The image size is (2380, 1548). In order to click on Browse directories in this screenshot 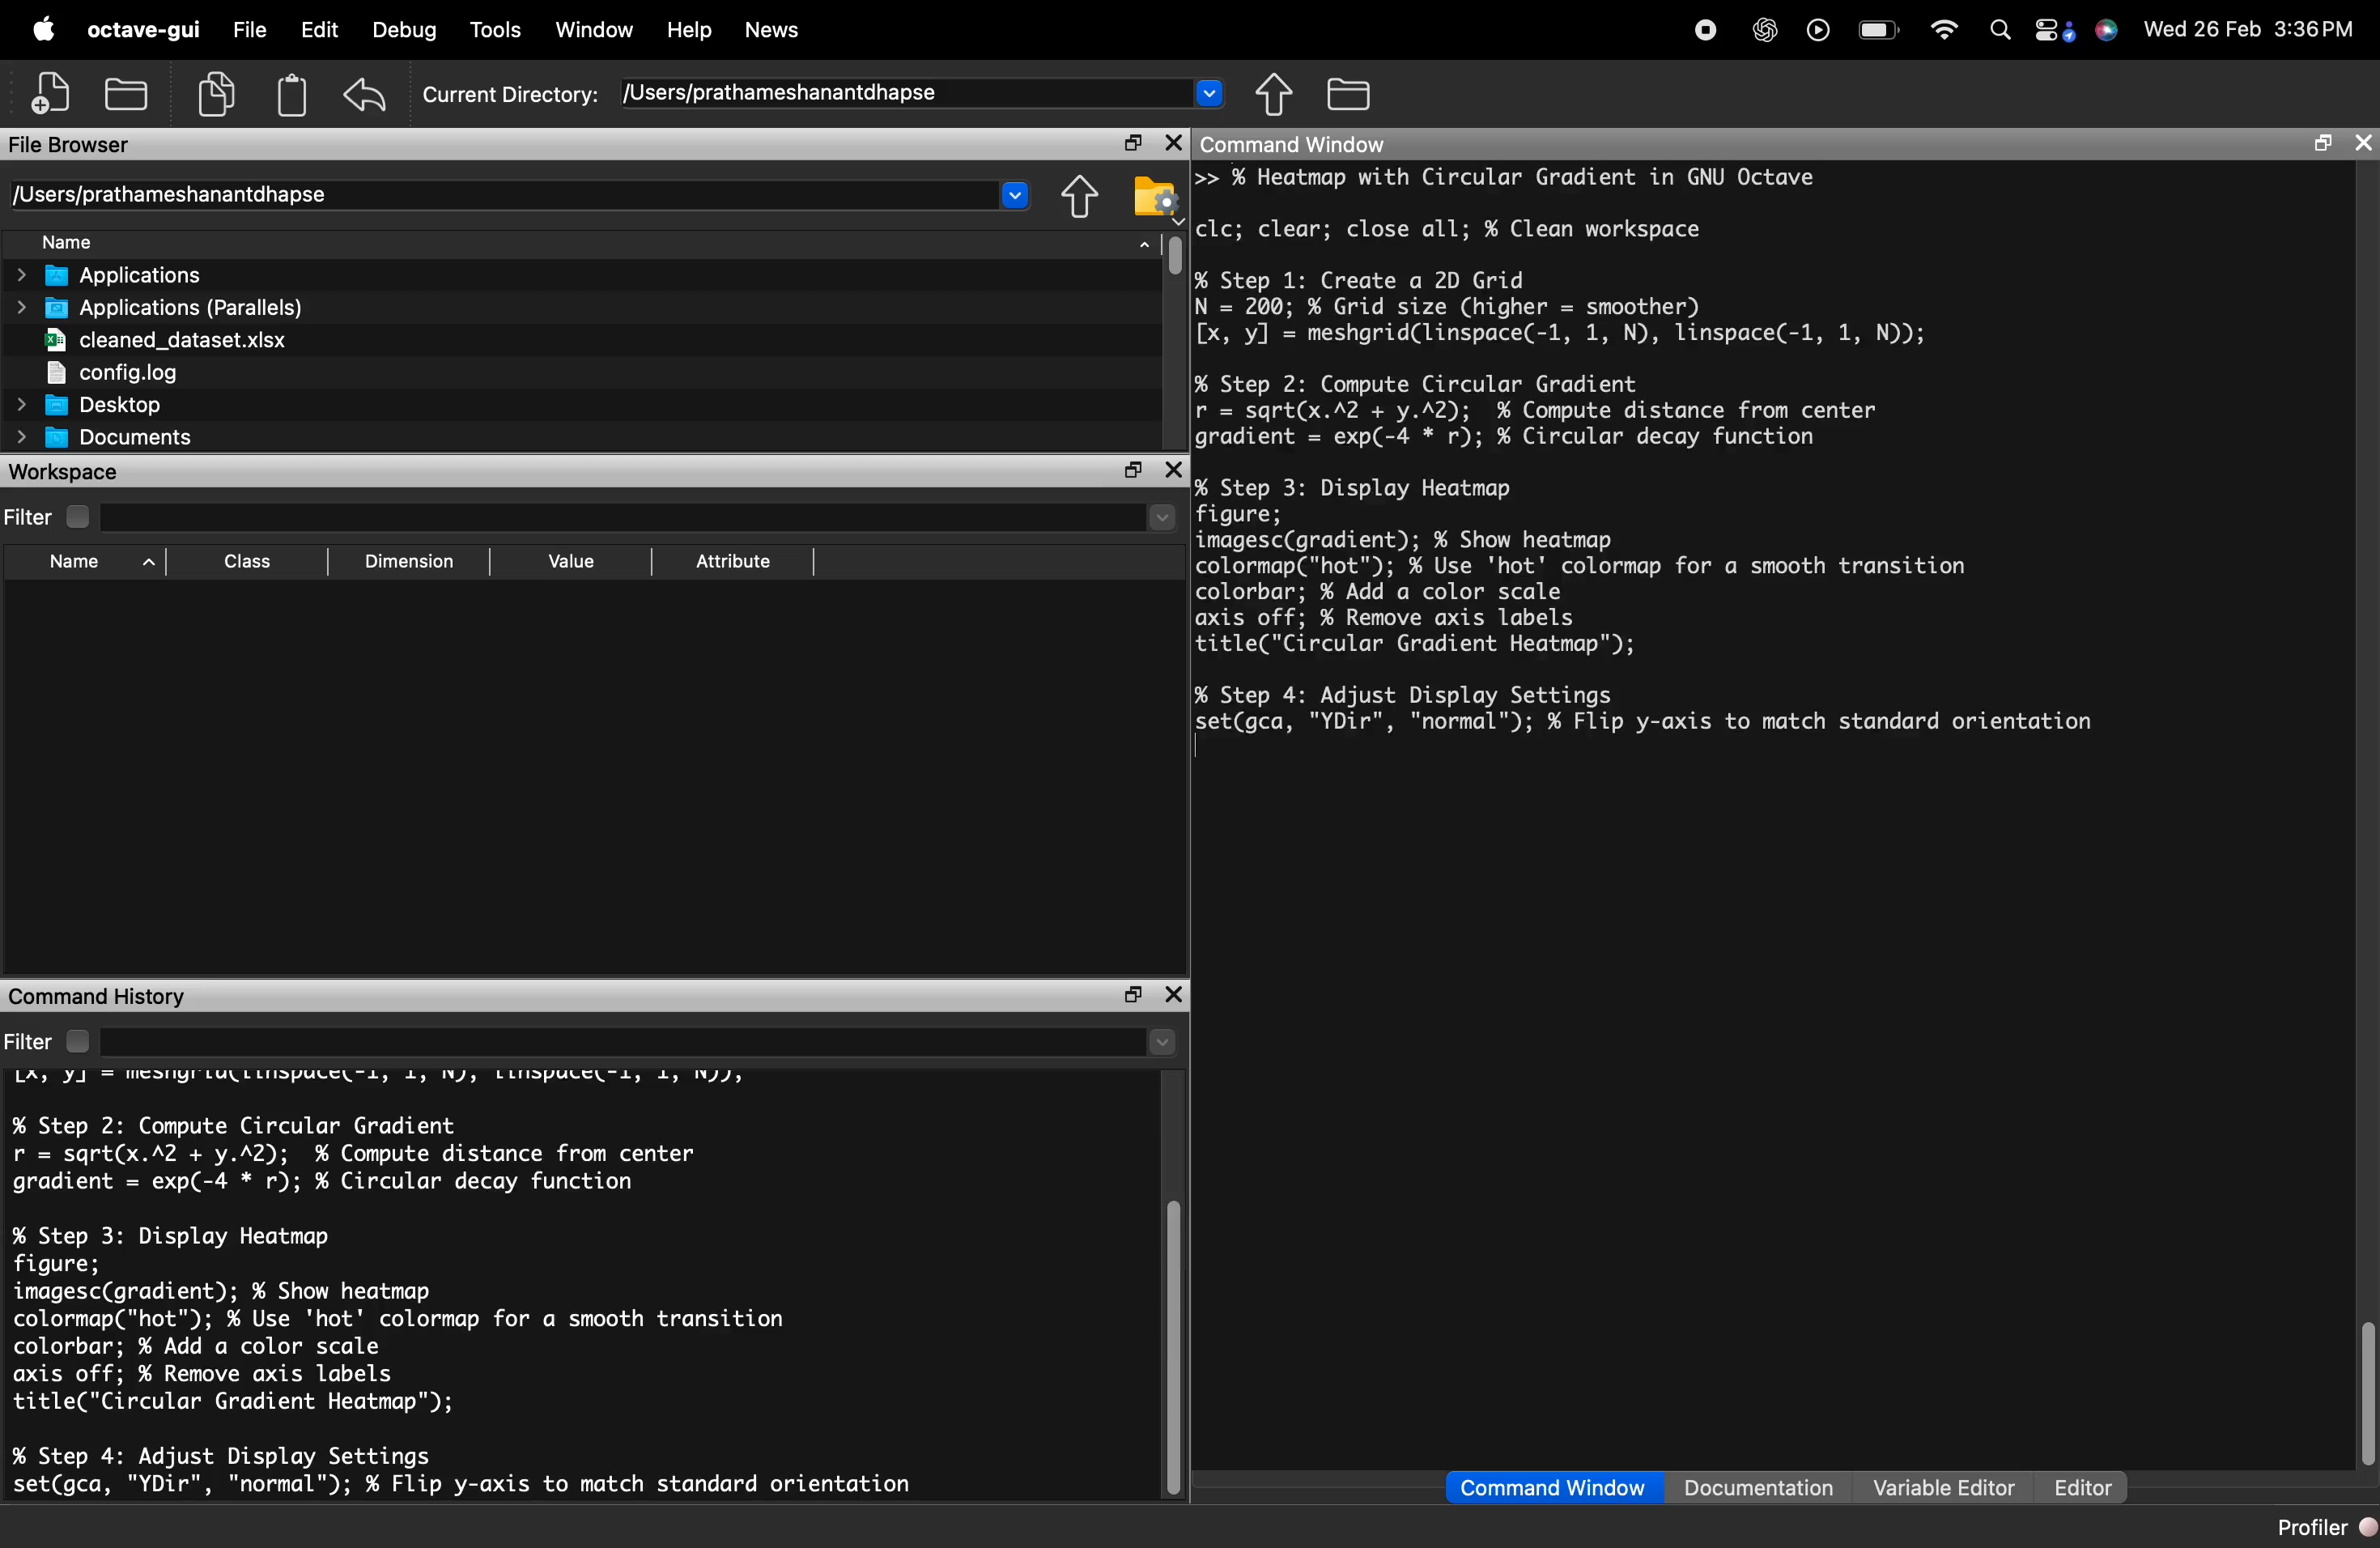, I will do `click(1079, 200)`.